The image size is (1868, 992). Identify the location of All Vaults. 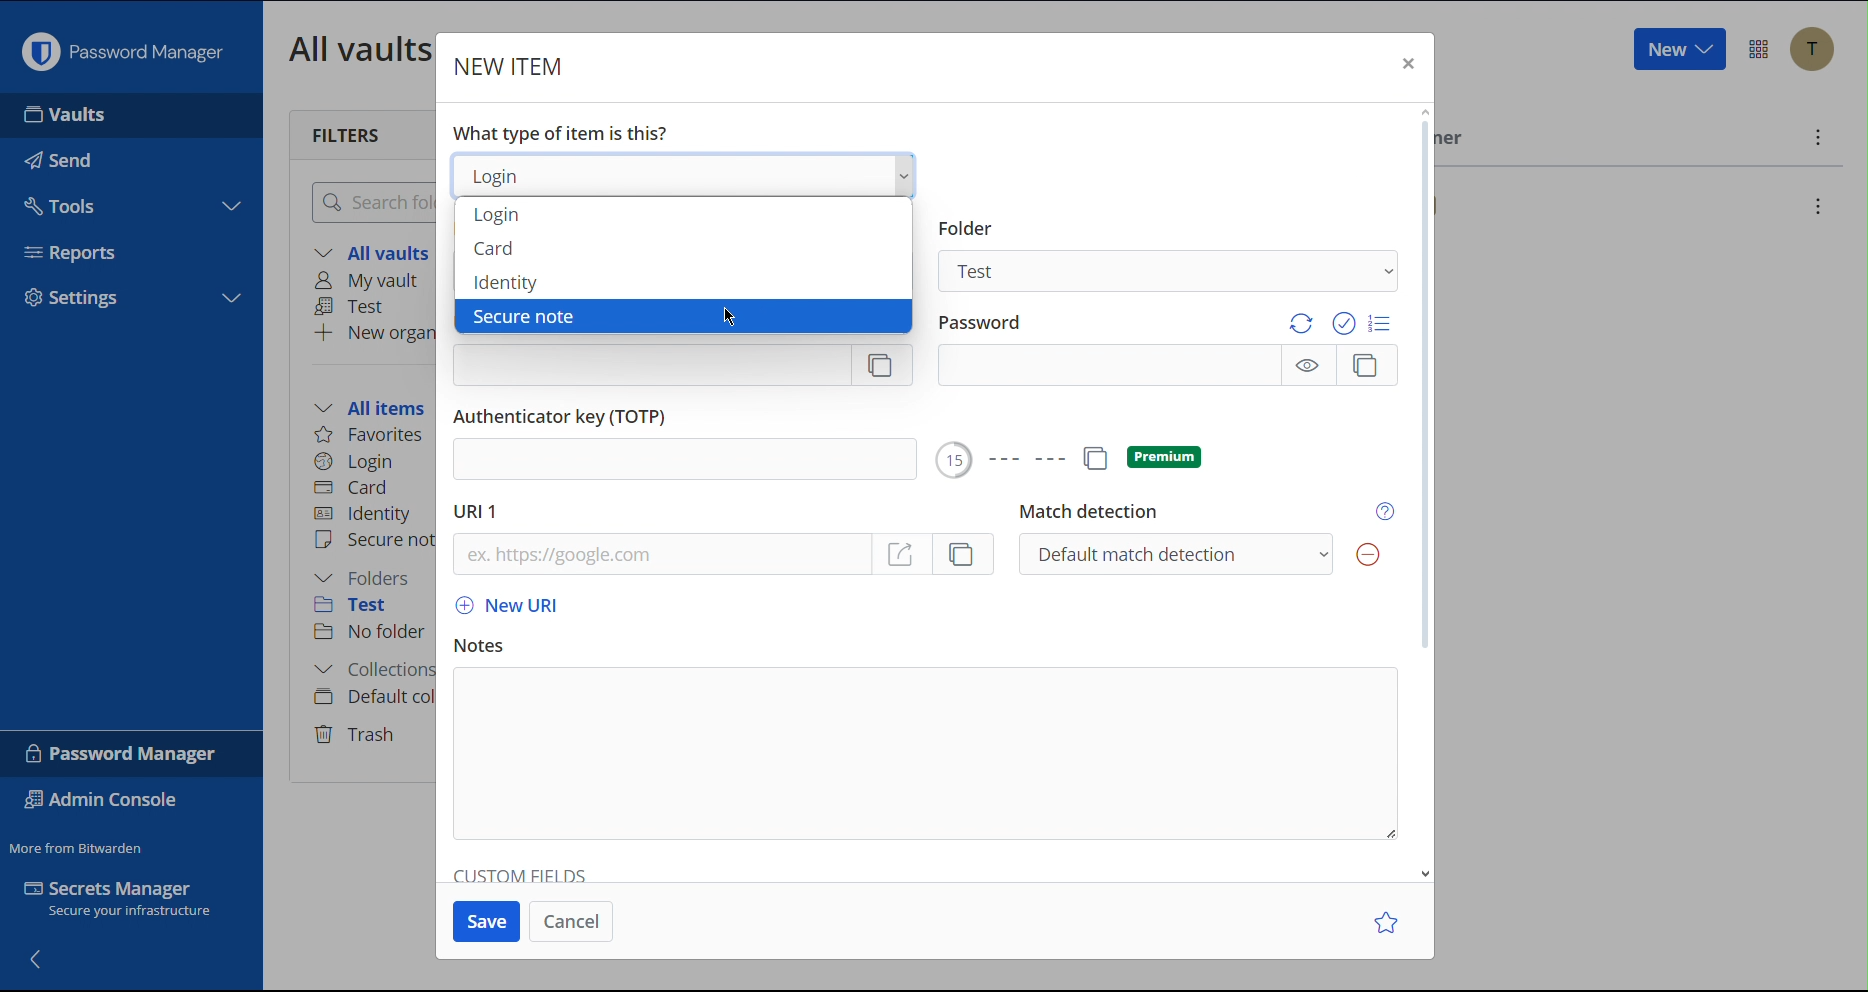
(355, 48).